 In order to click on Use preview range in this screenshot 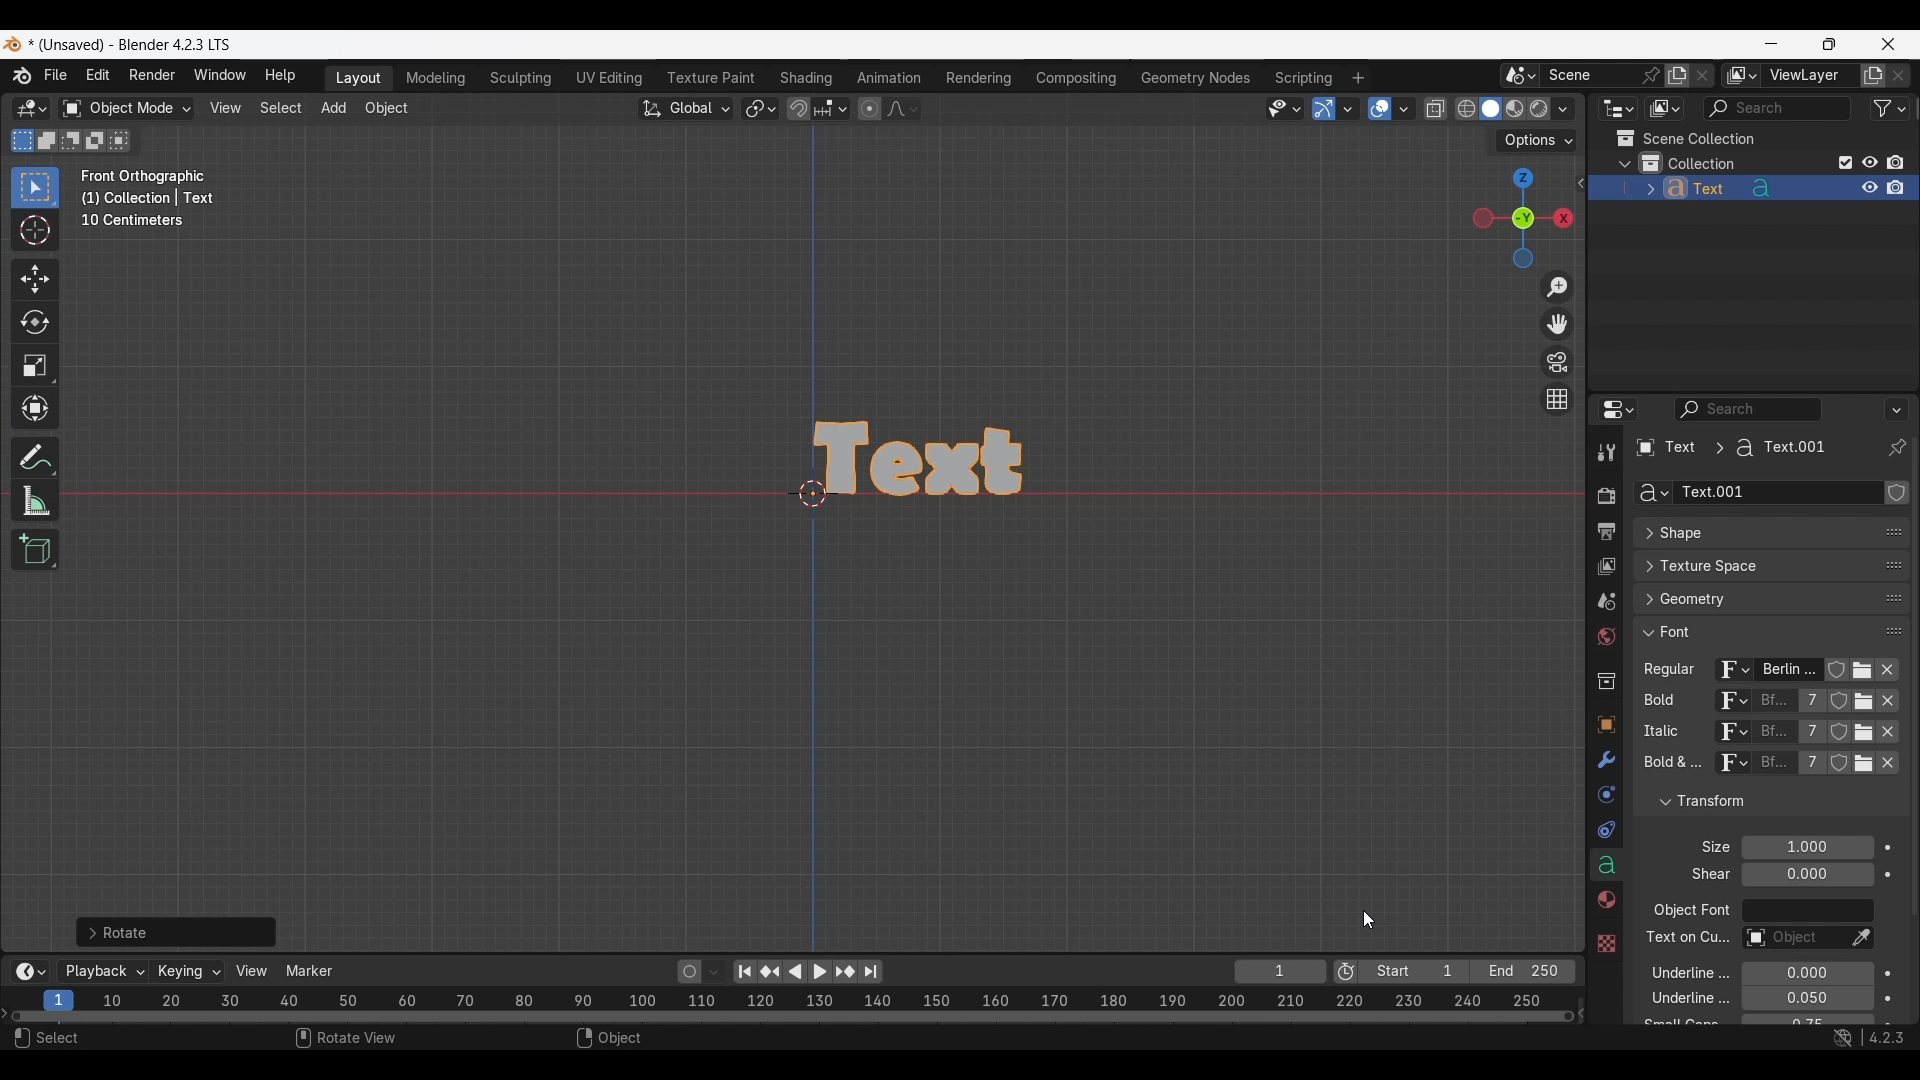, I will do `click(1346, 972)`.